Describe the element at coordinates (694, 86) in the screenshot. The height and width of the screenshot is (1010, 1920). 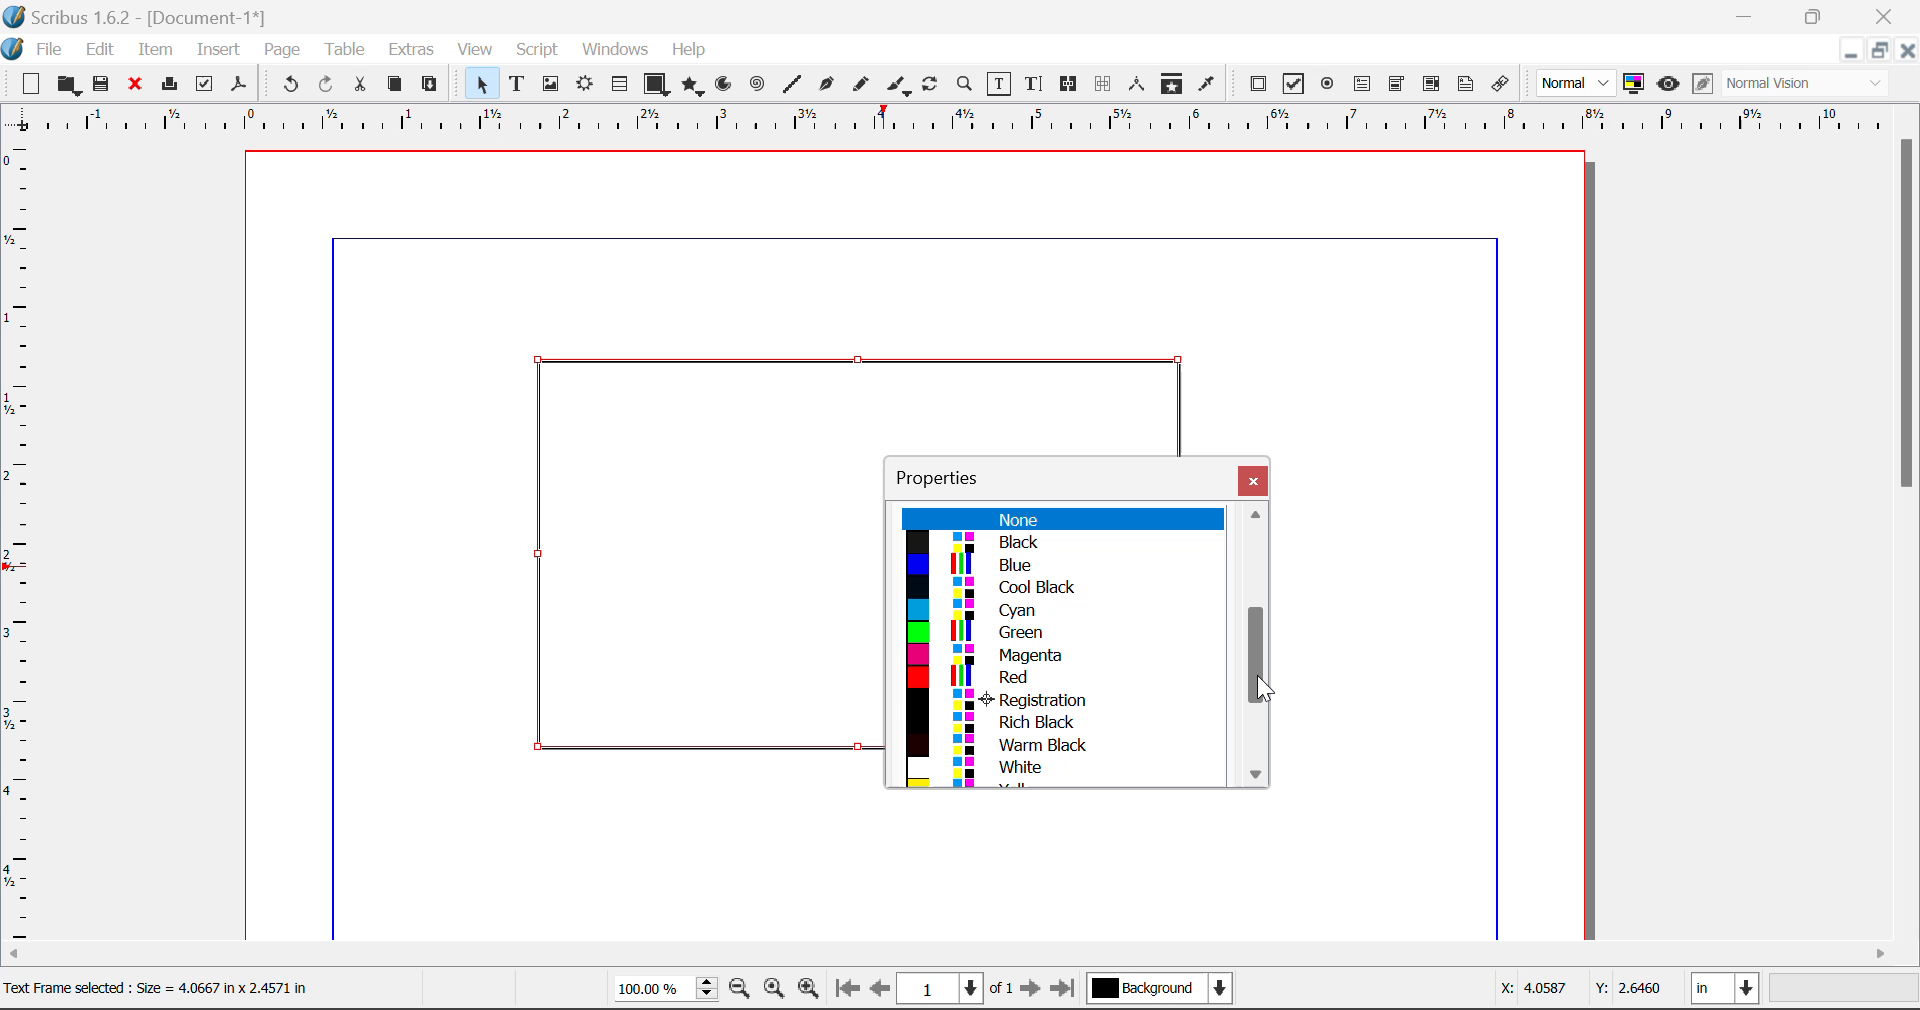
I see `Polygon` at that location.